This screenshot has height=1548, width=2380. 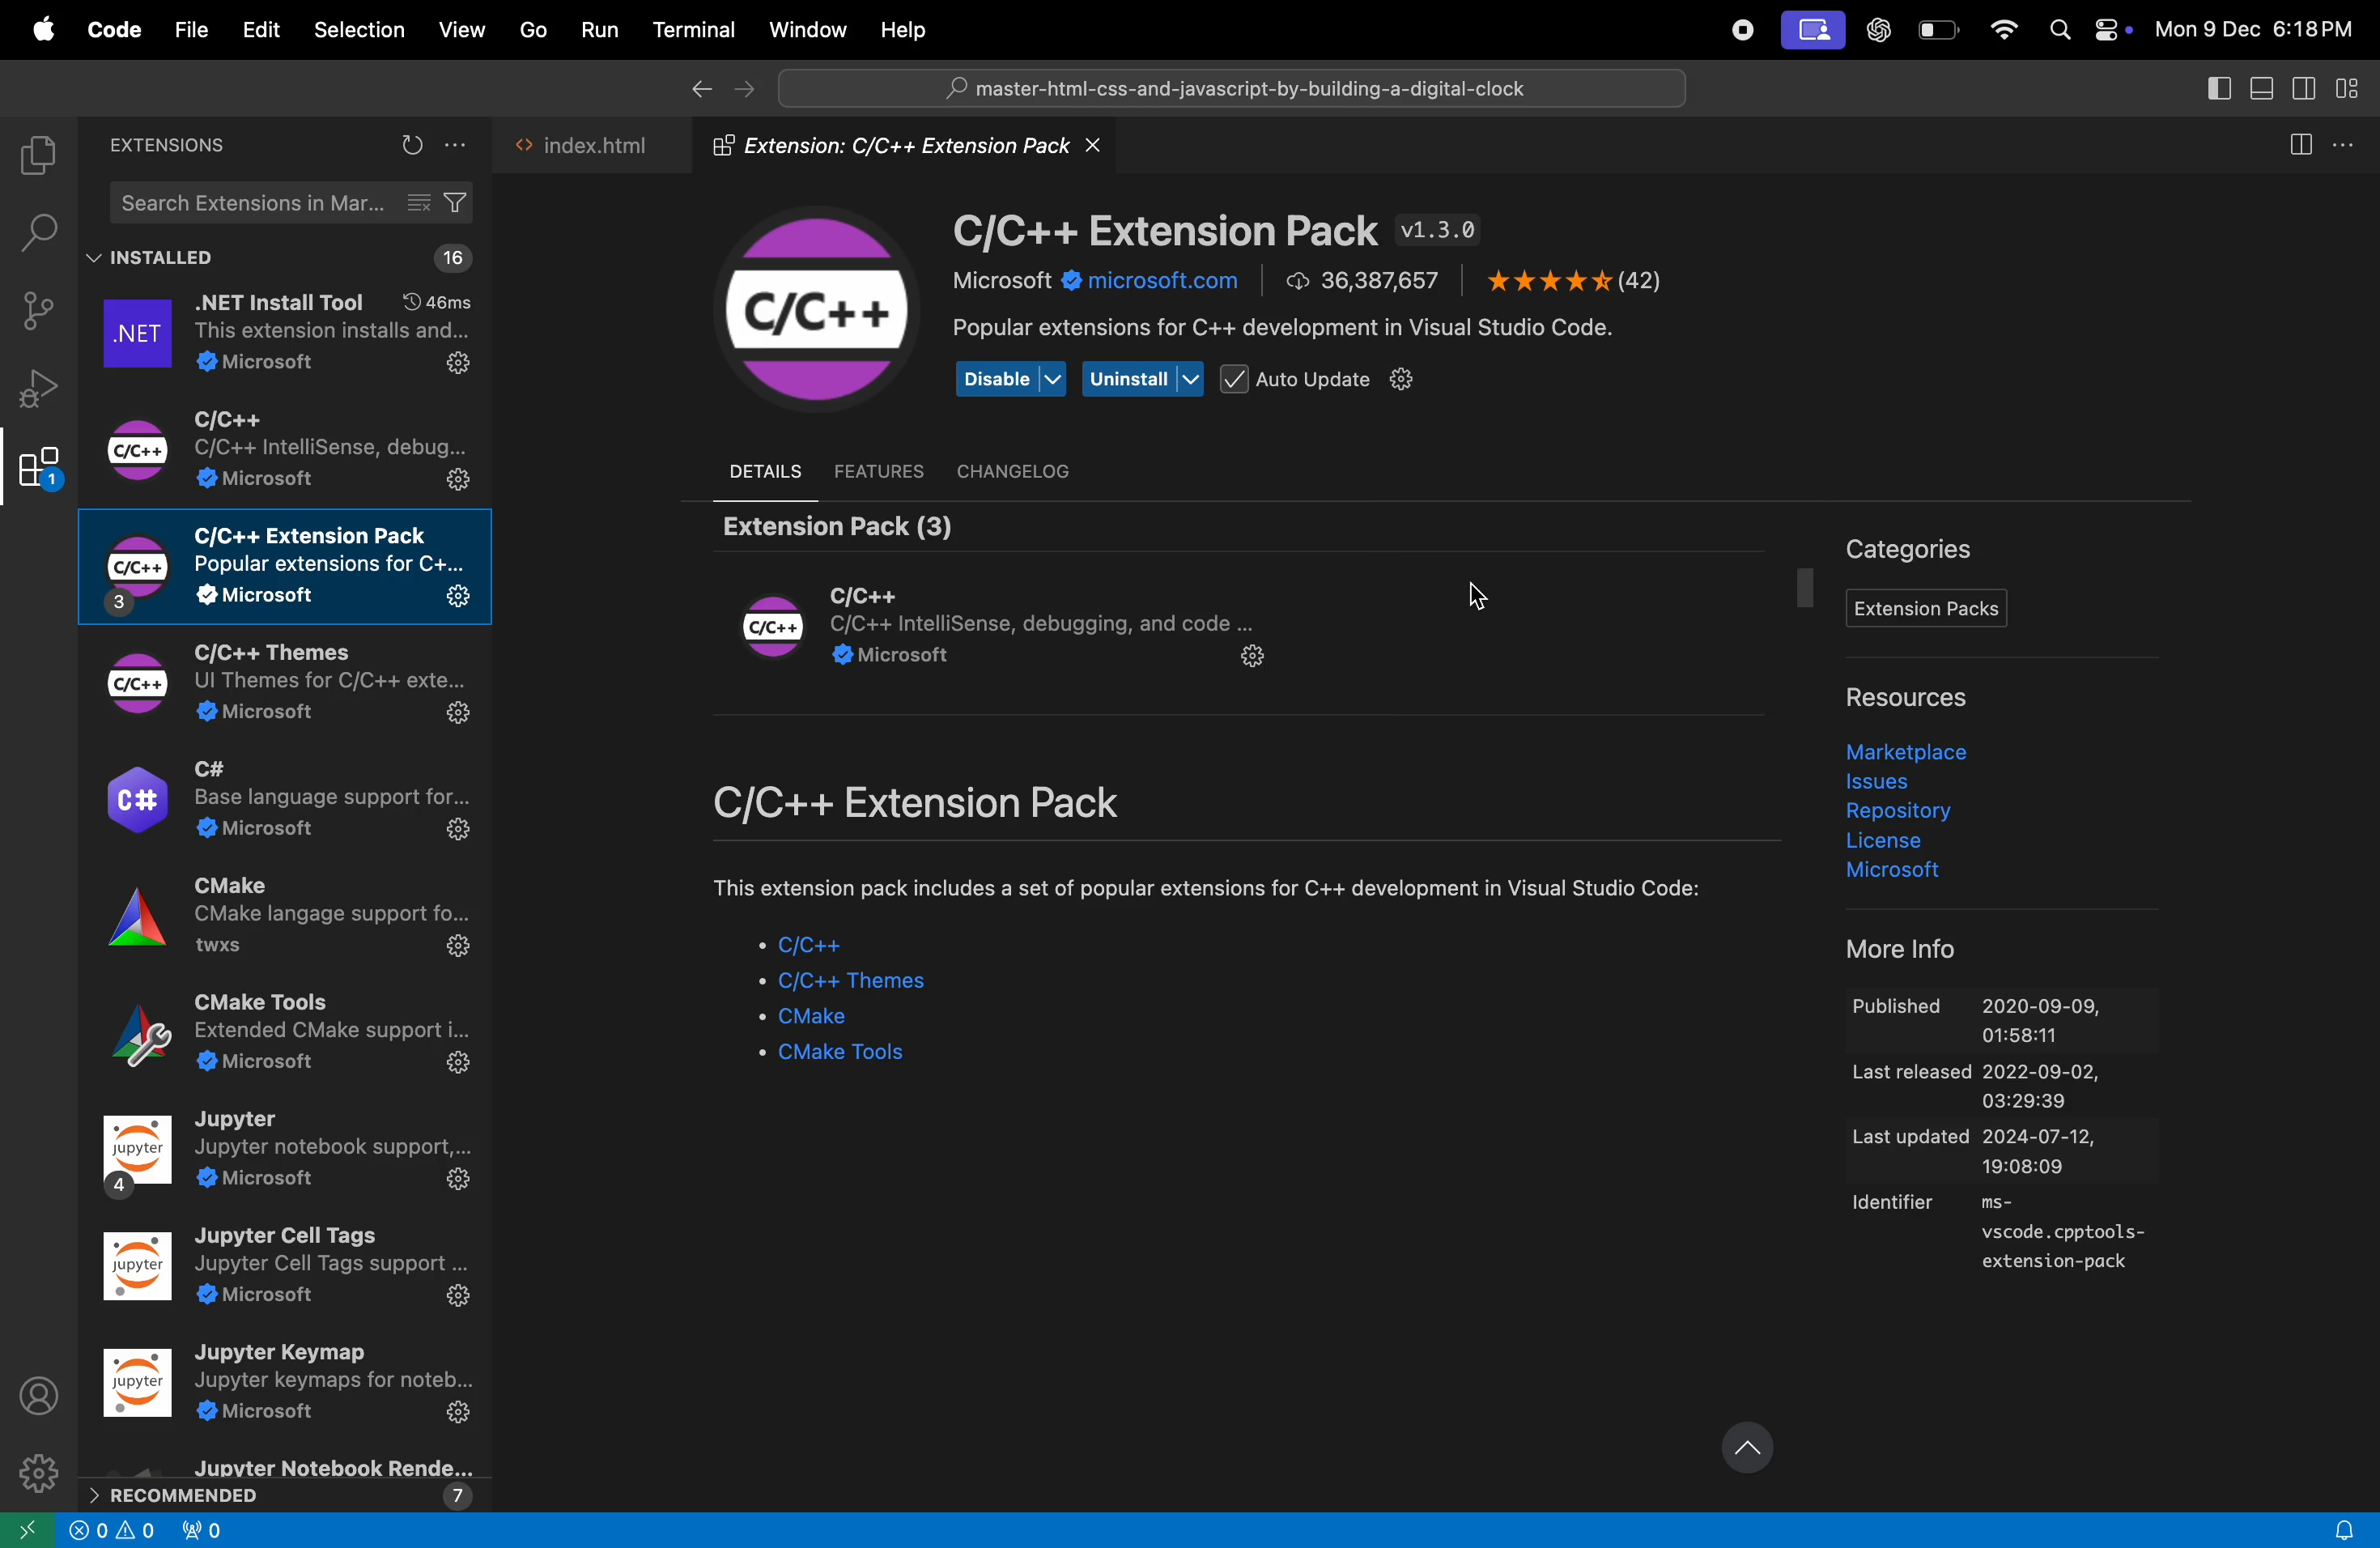 I want to click on apple menu, so click(x=38, y=25).